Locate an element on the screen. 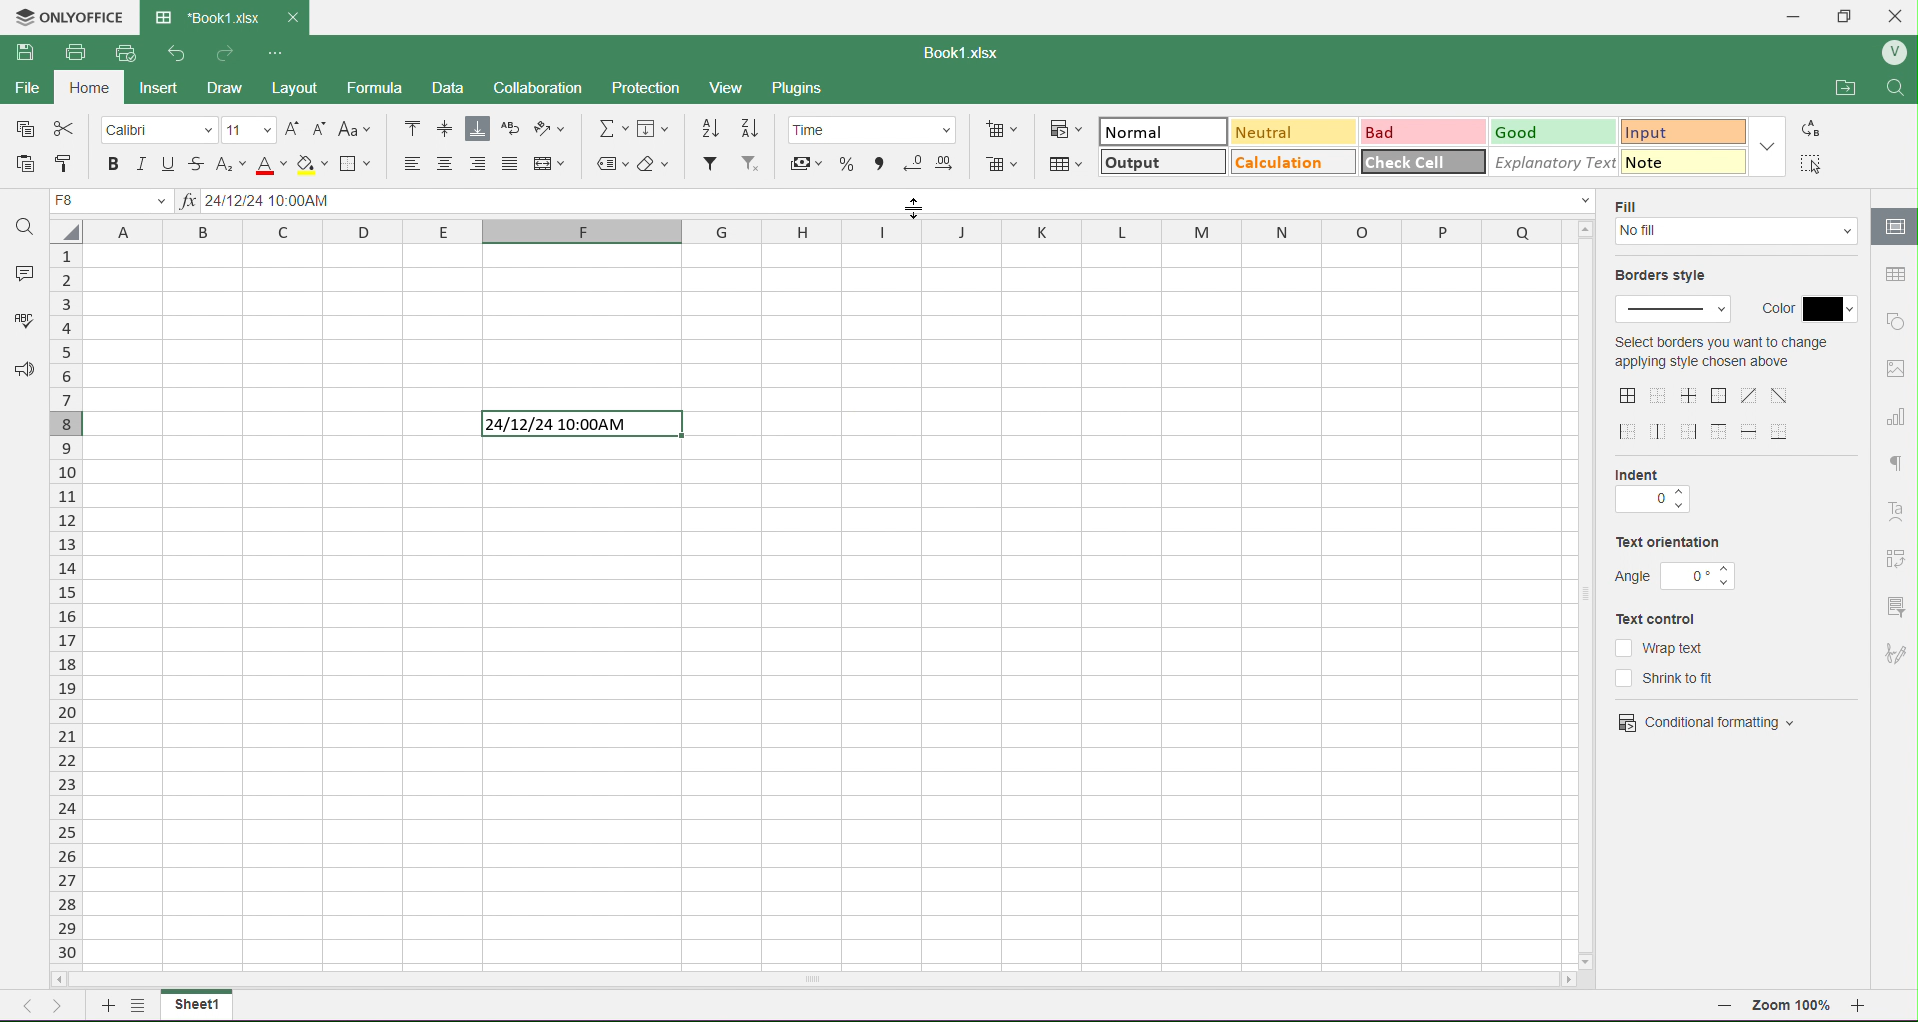  explanatory text is located at coordinates (1545, 161).